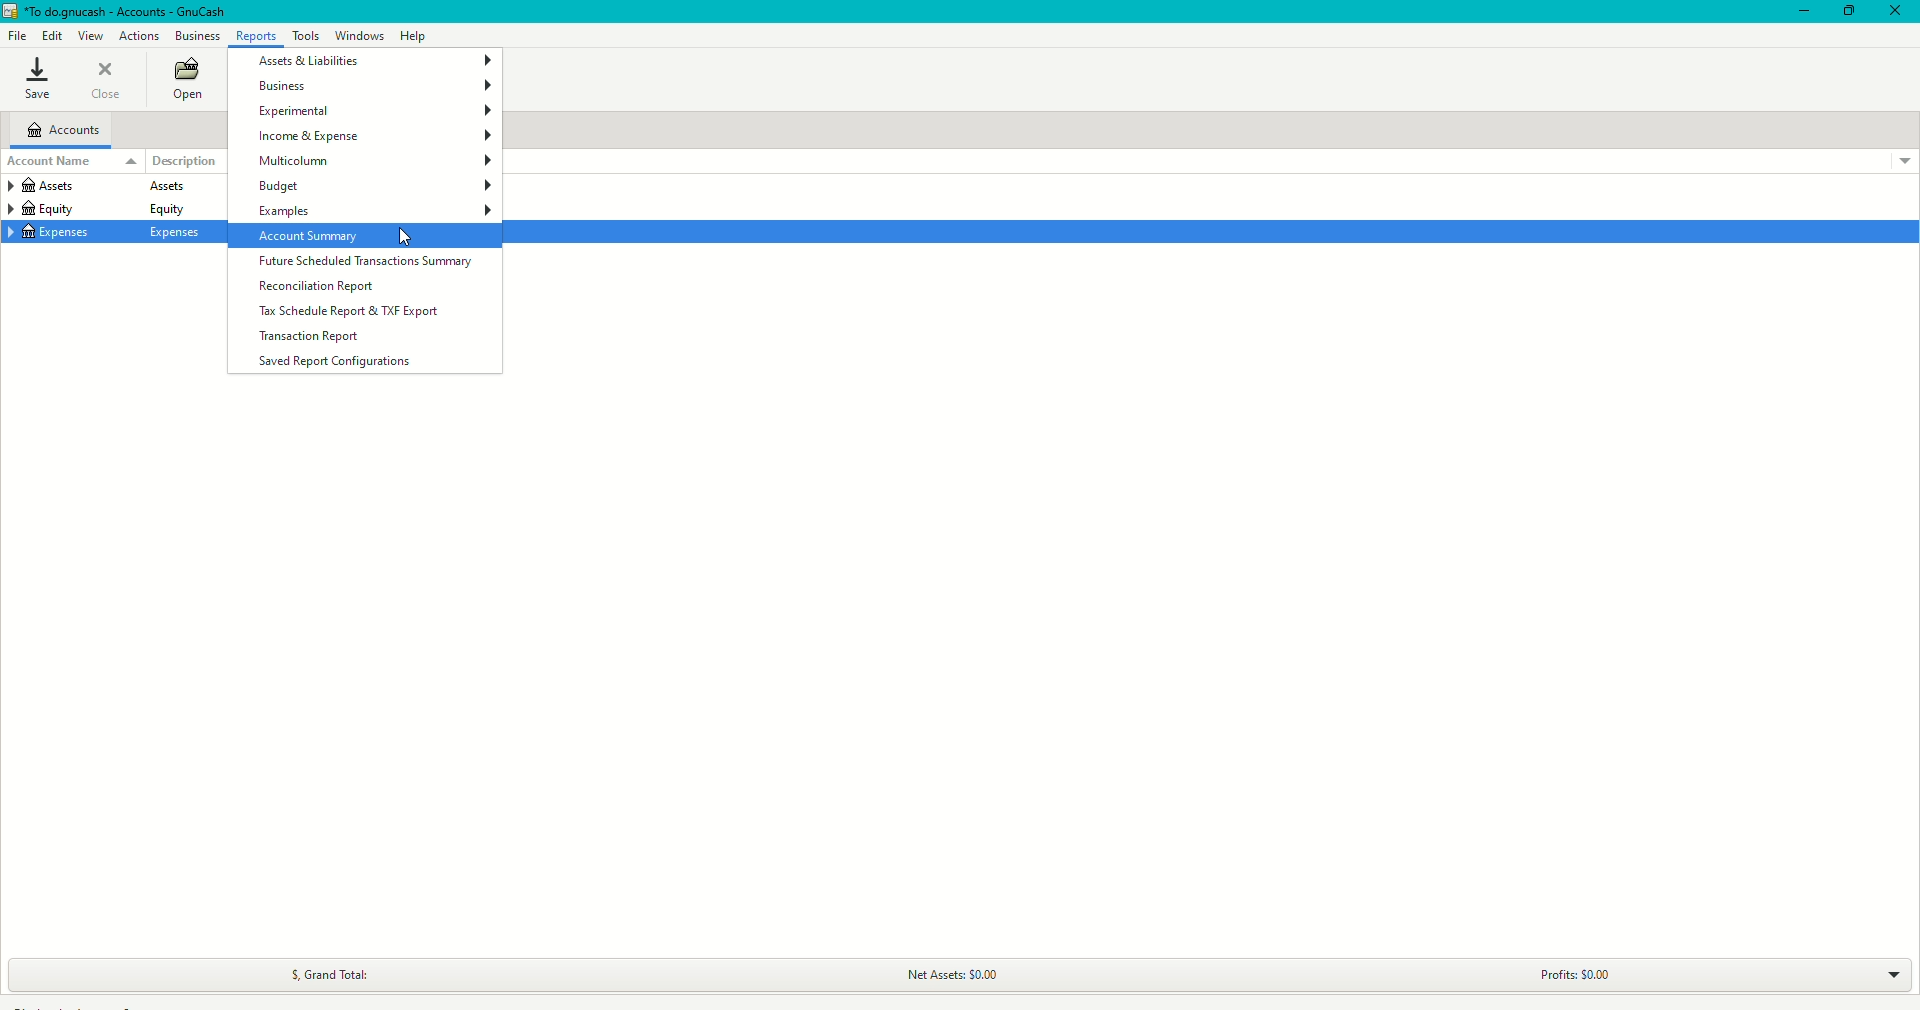  What do you see at coordinates (363, 261) in the screenshot?
I see `Future Scheduled Transactions Summary` at bounding box center [363, 261].